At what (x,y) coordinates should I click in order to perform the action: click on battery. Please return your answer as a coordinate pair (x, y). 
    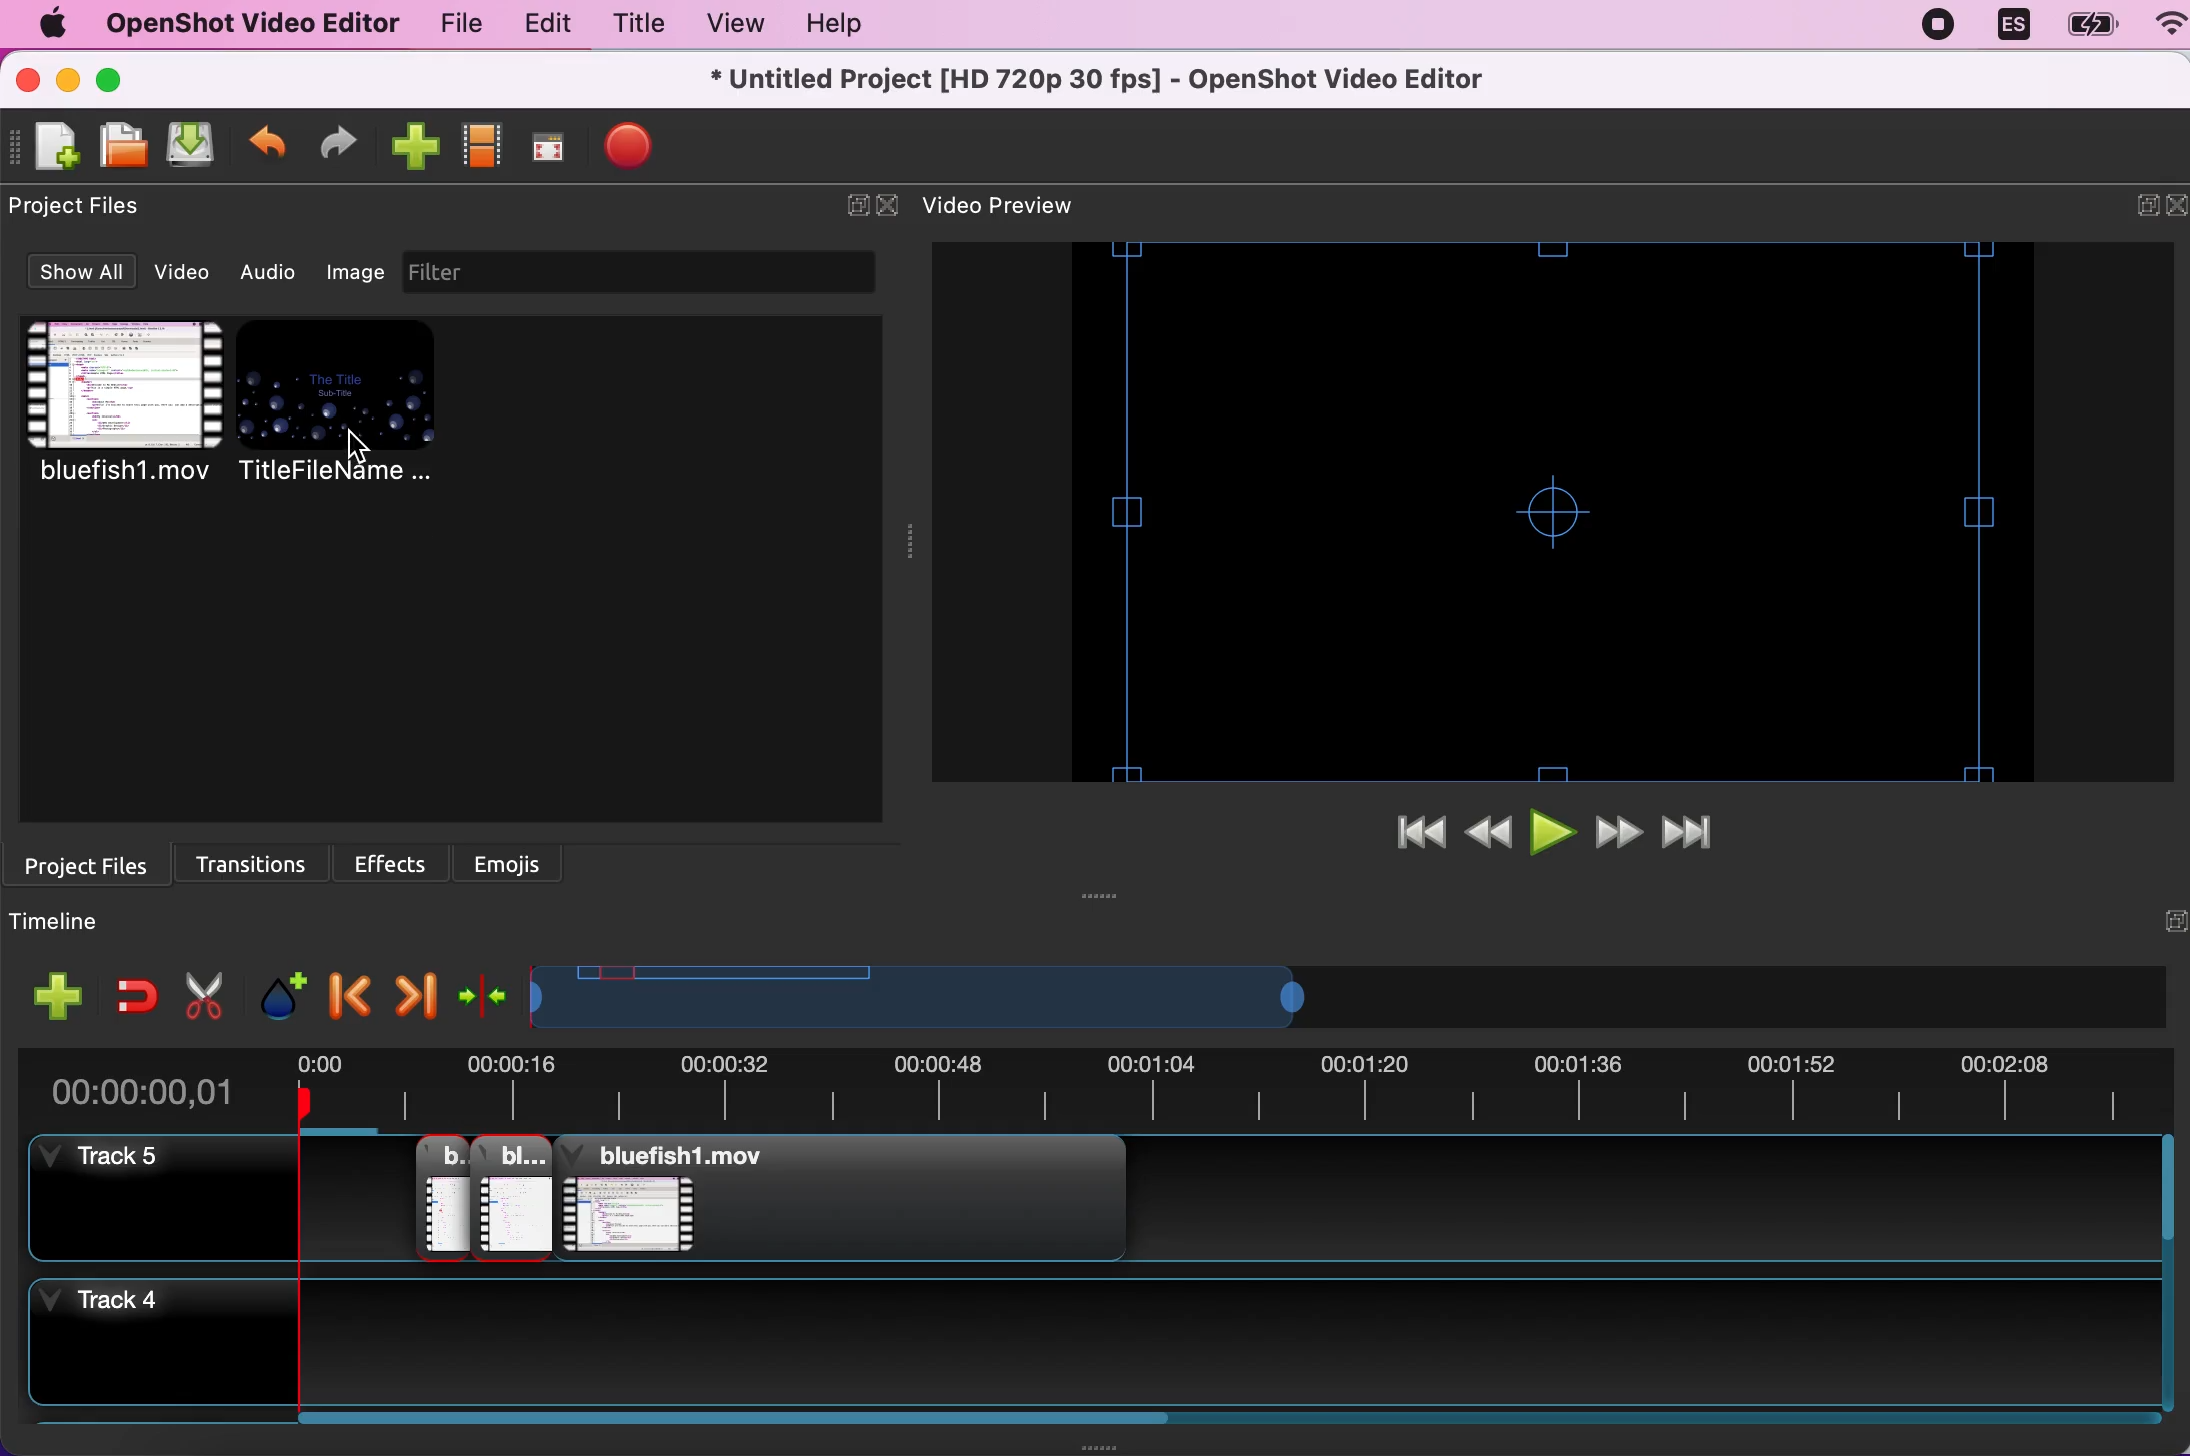
    Looking at the image, I should click on (2085, 26).